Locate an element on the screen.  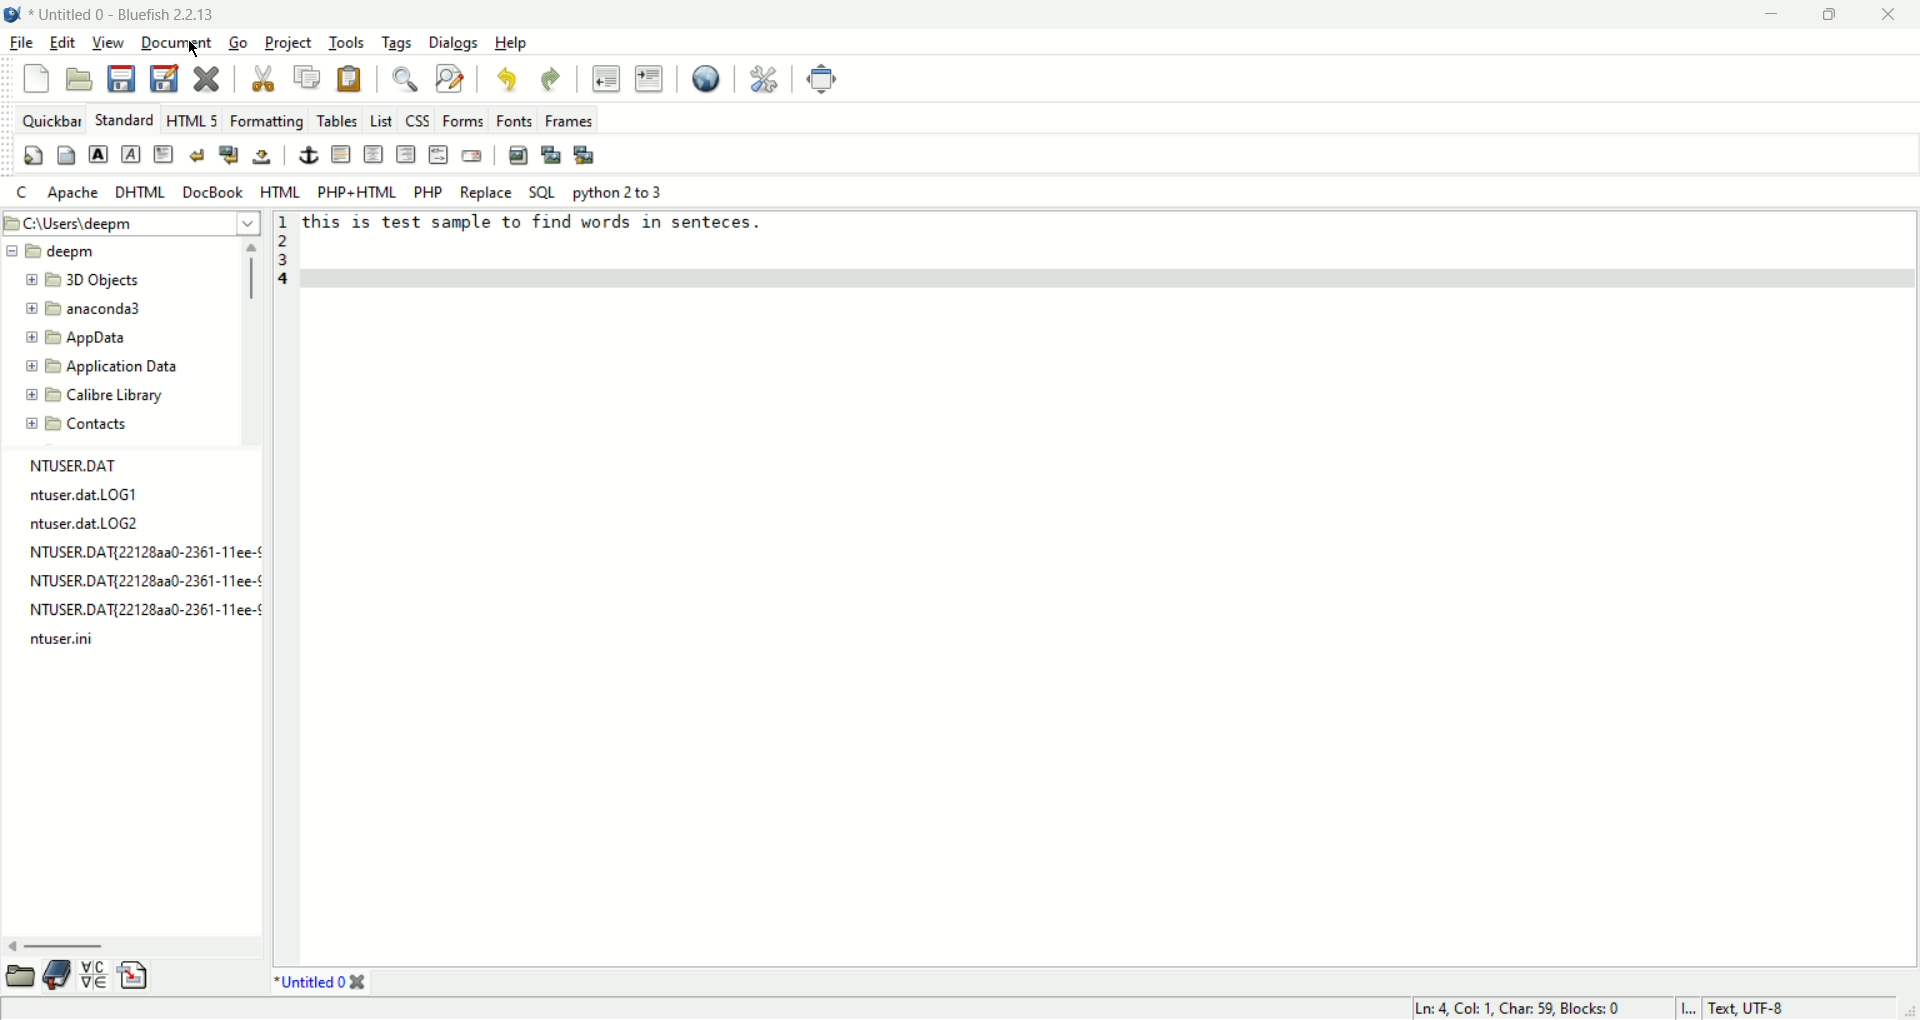
preferences is located at coordinates (762, 80).